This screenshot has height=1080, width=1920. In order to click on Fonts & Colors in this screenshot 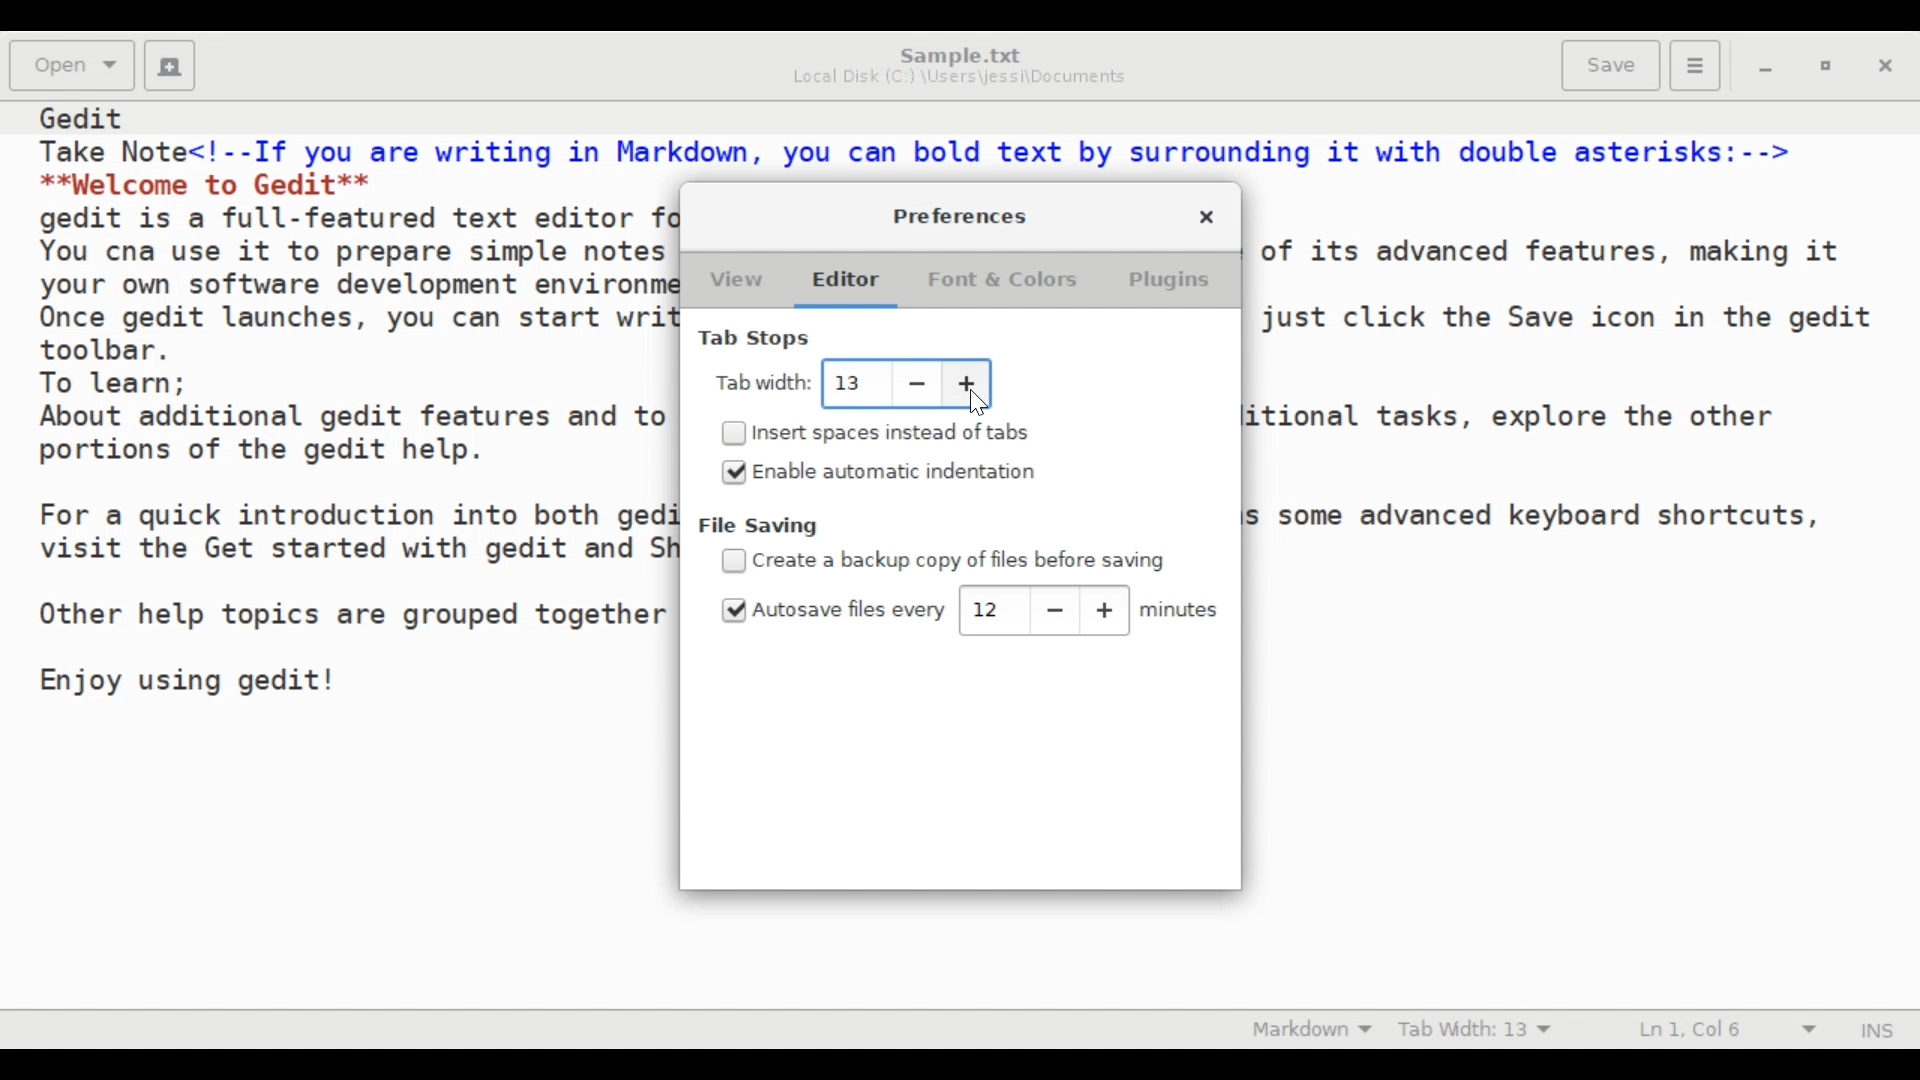, I will do `click(1006, 282)`.